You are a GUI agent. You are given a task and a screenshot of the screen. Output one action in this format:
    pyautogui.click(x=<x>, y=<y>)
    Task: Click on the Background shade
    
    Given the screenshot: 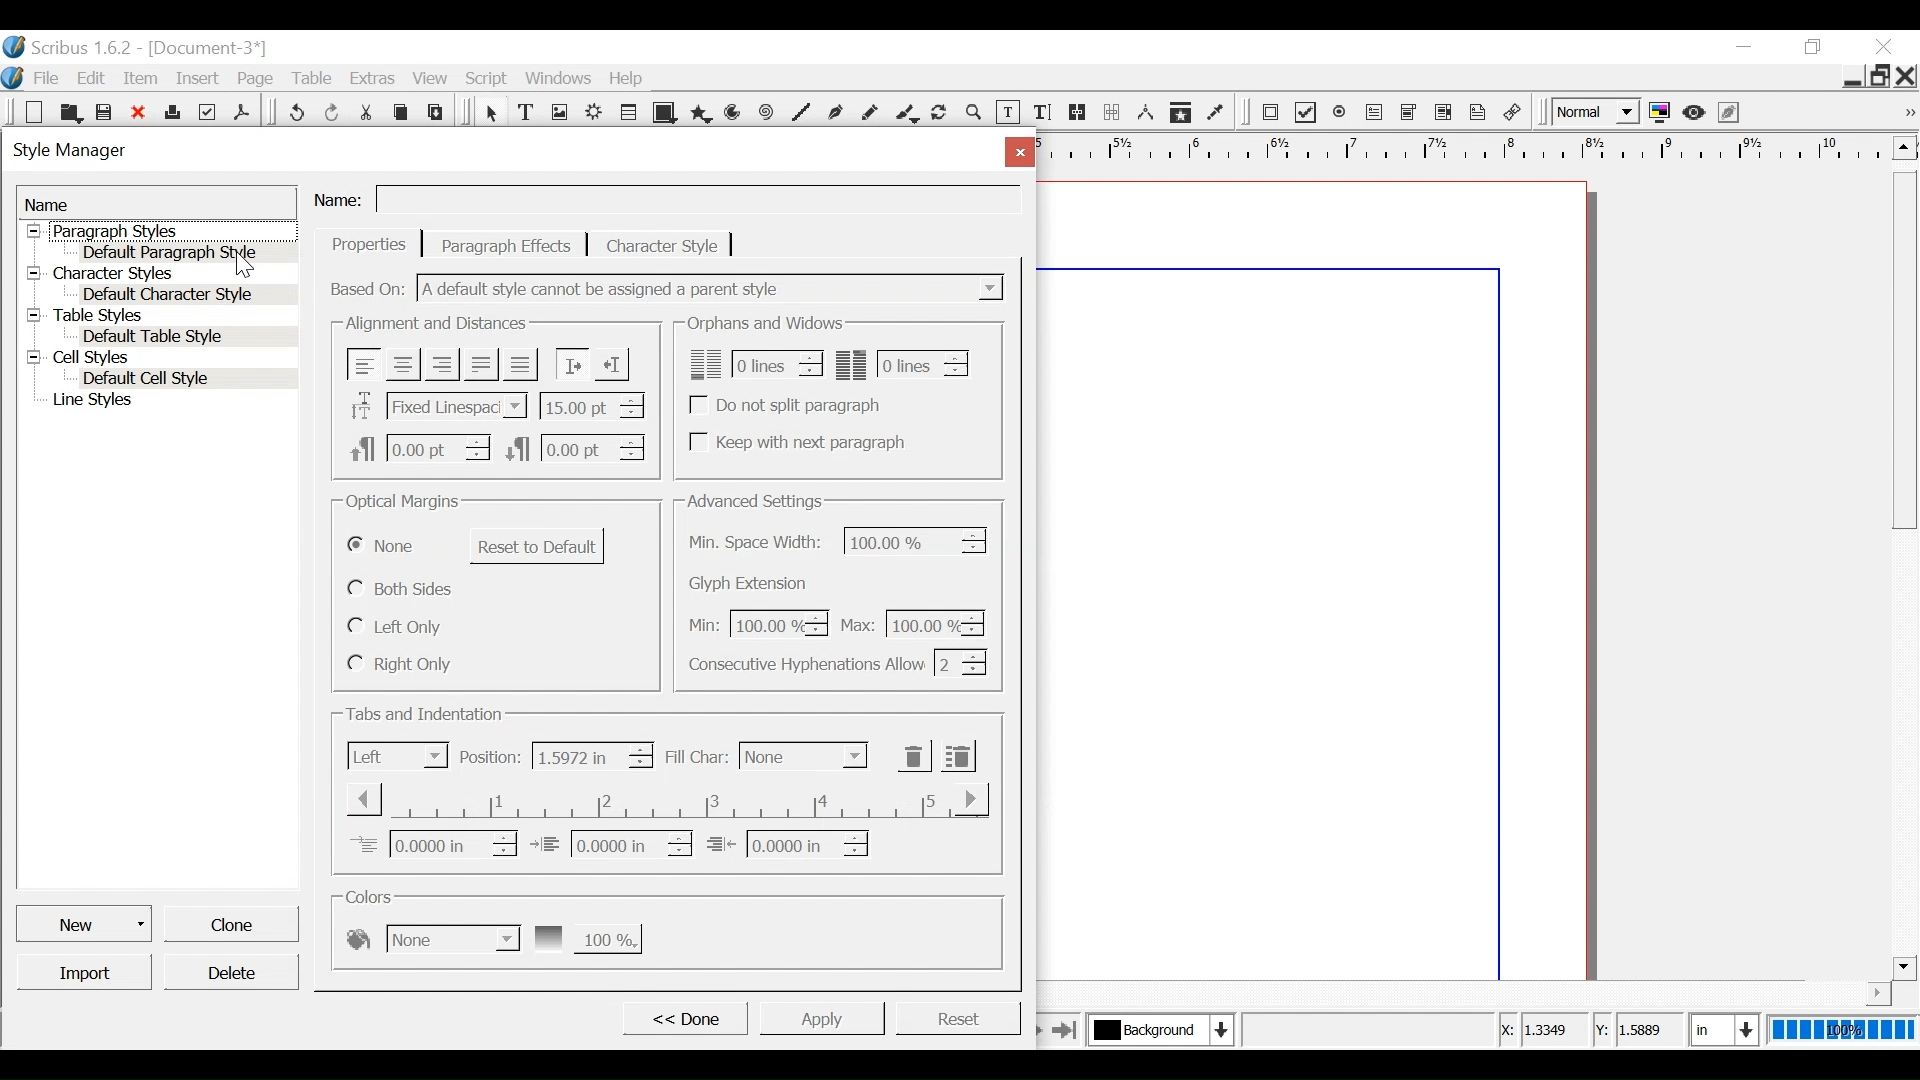 What is the action you would take?
    pyautogui.click(x=586, y=937)
    